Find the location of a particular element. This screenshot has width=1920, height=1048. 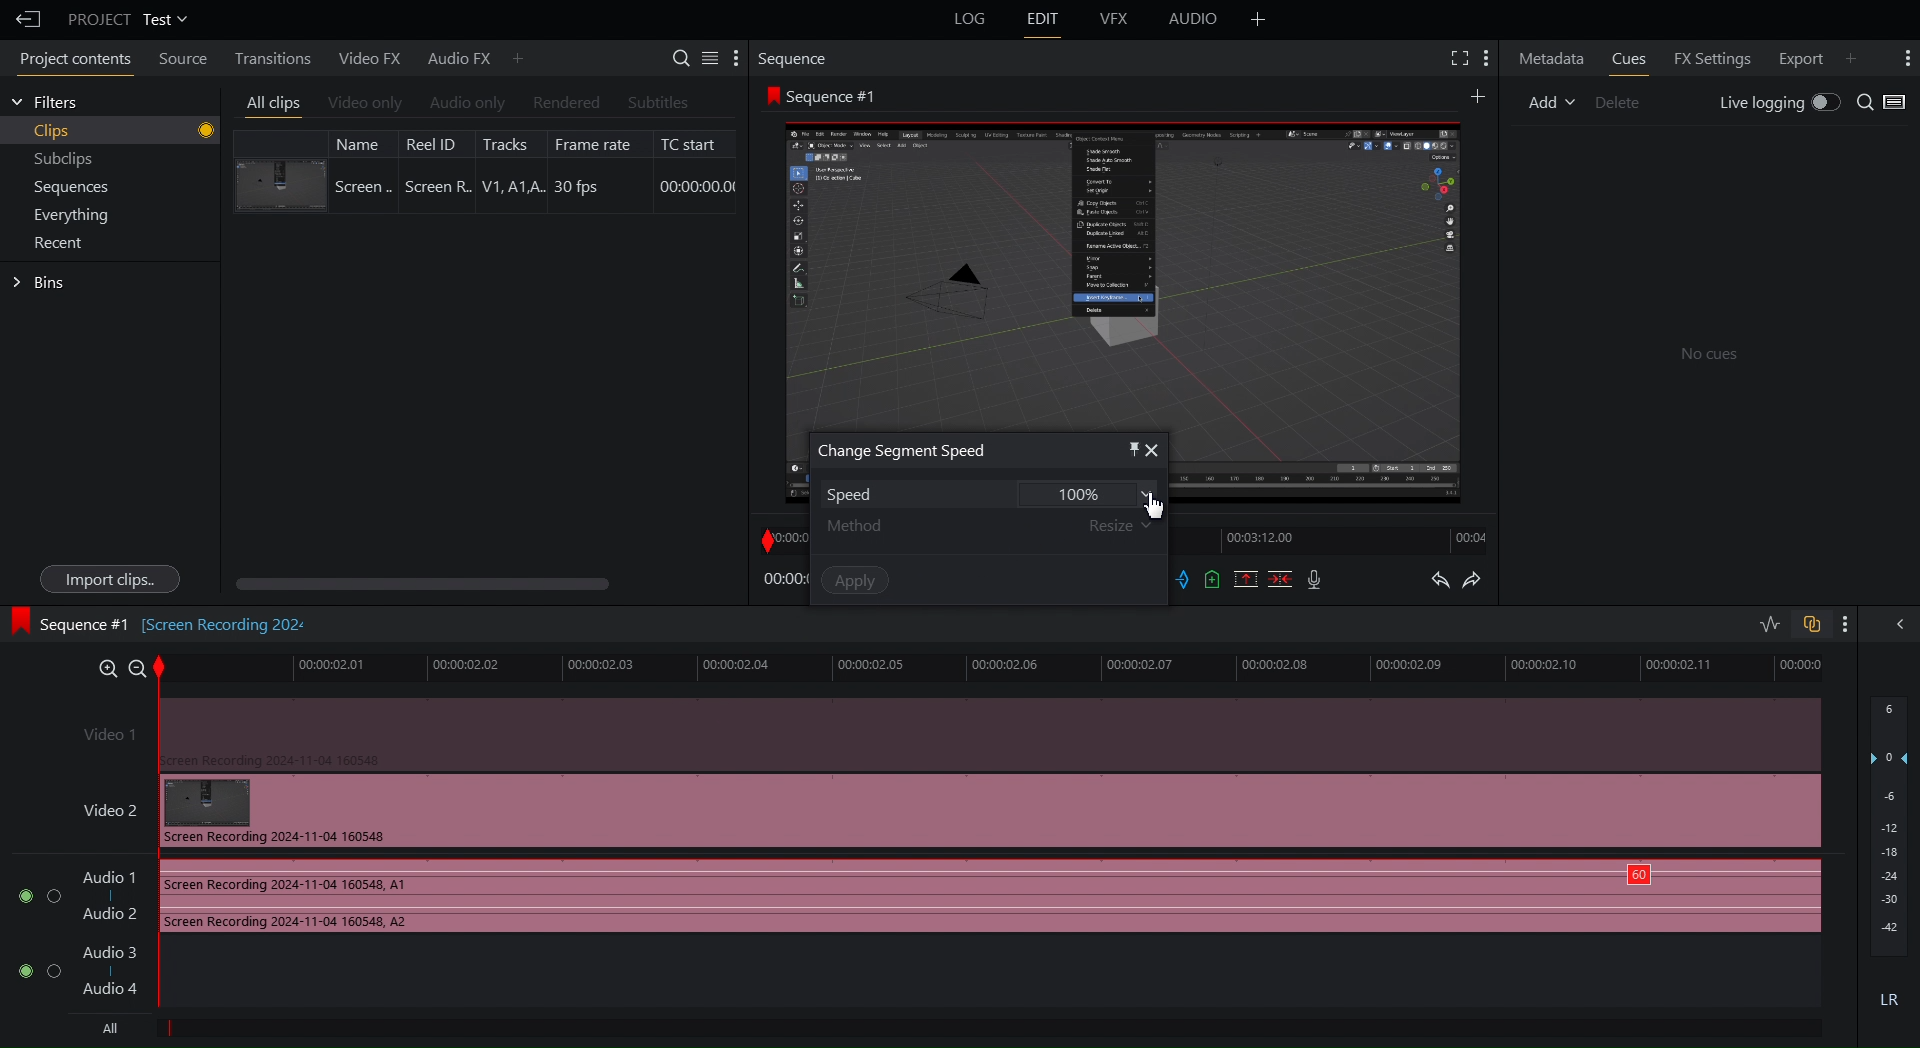

Video Only is located at coordinates (365, 105).